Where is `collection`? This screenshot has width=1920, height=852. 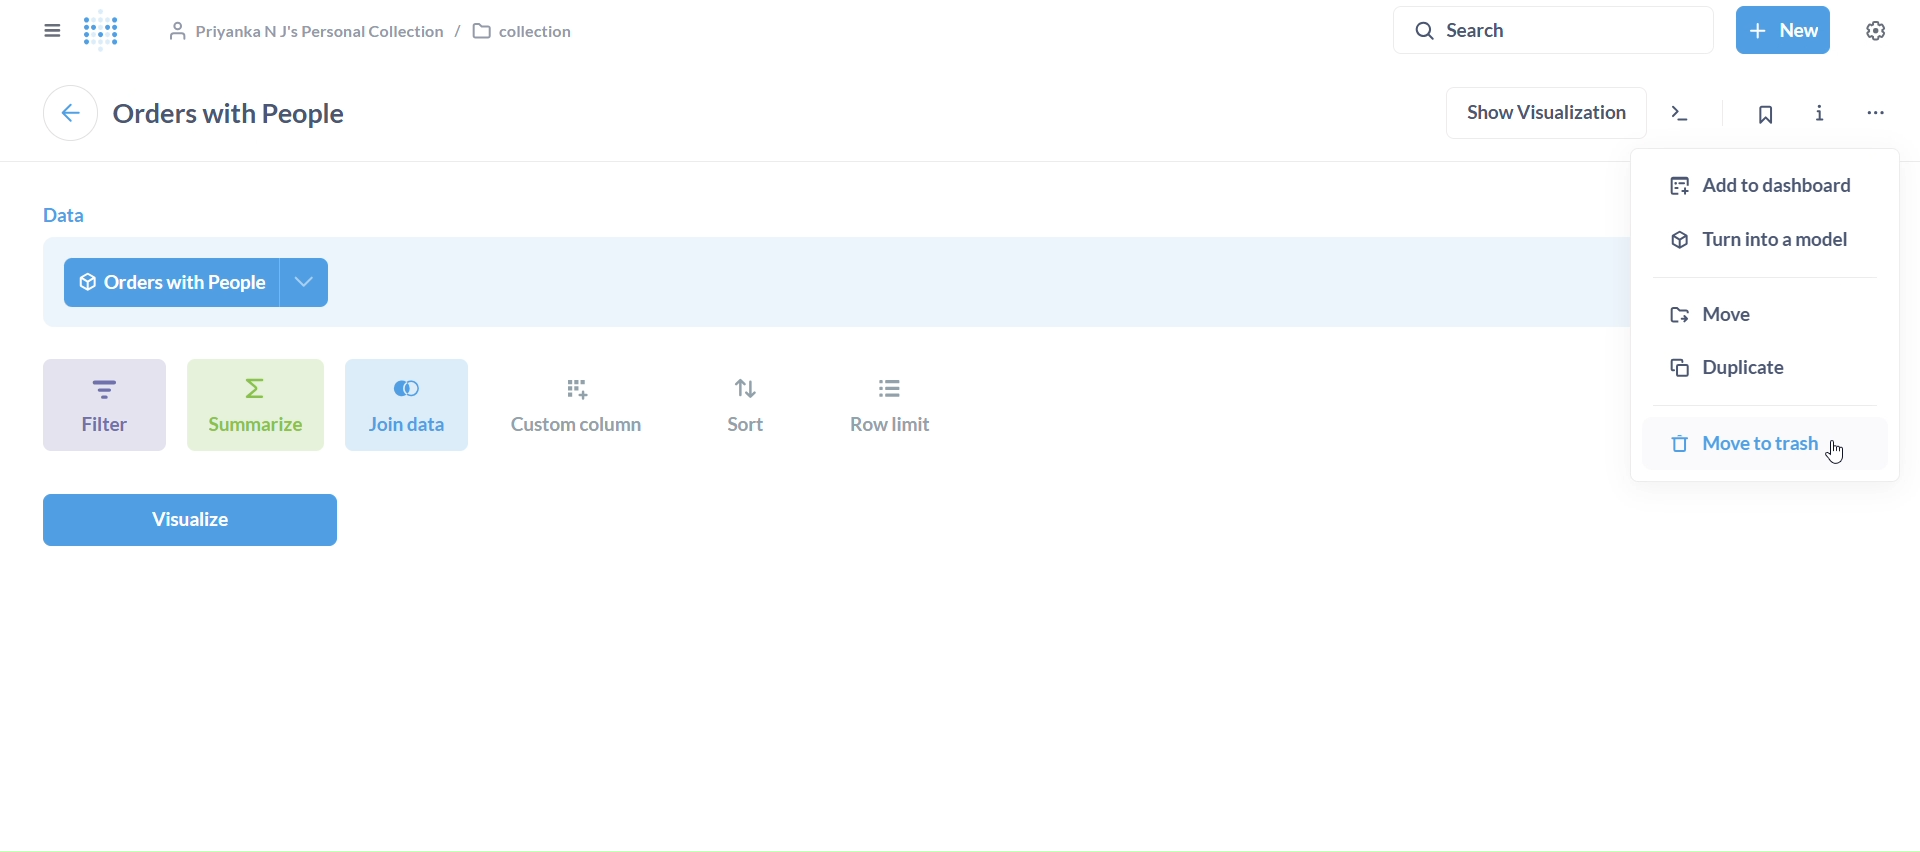 collection is located at coordinates (387, 34).